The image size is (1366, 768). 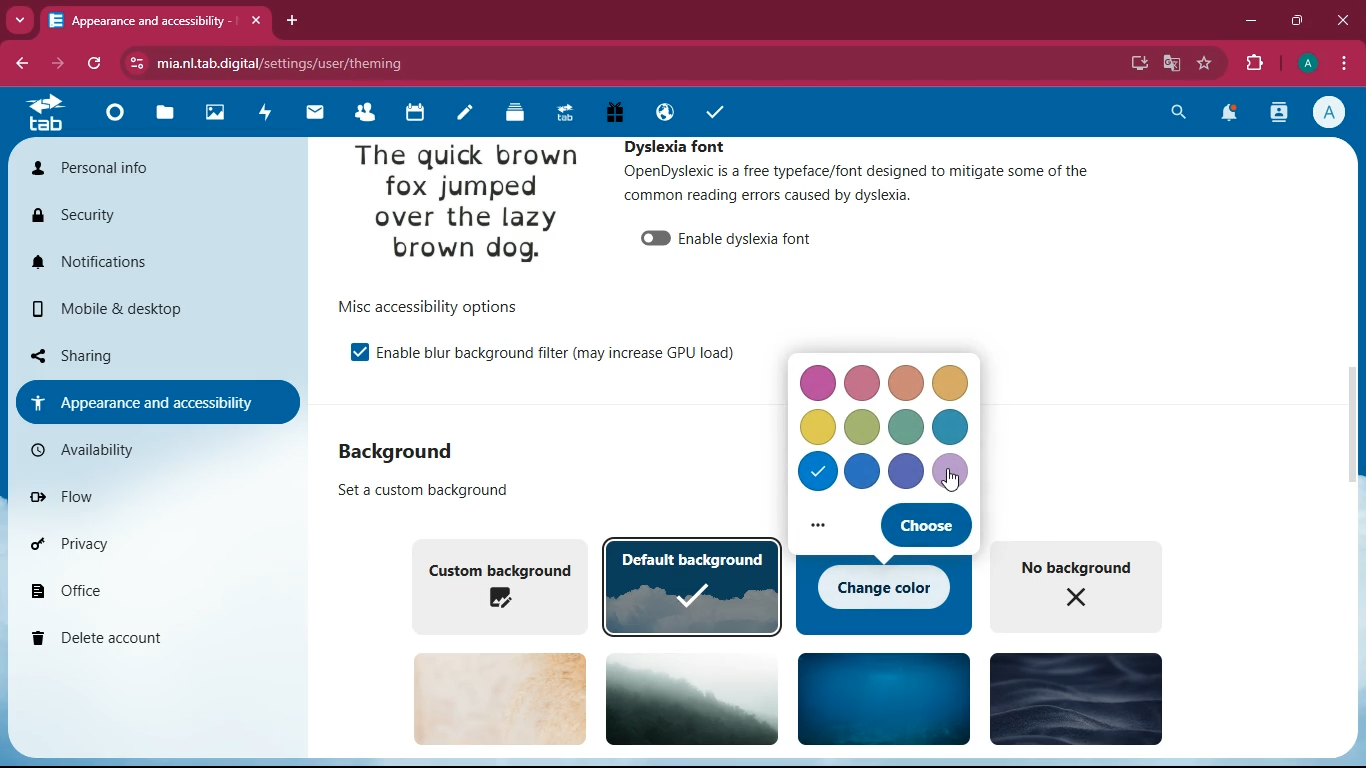 I want to click on color, so click(x=863, y=426).